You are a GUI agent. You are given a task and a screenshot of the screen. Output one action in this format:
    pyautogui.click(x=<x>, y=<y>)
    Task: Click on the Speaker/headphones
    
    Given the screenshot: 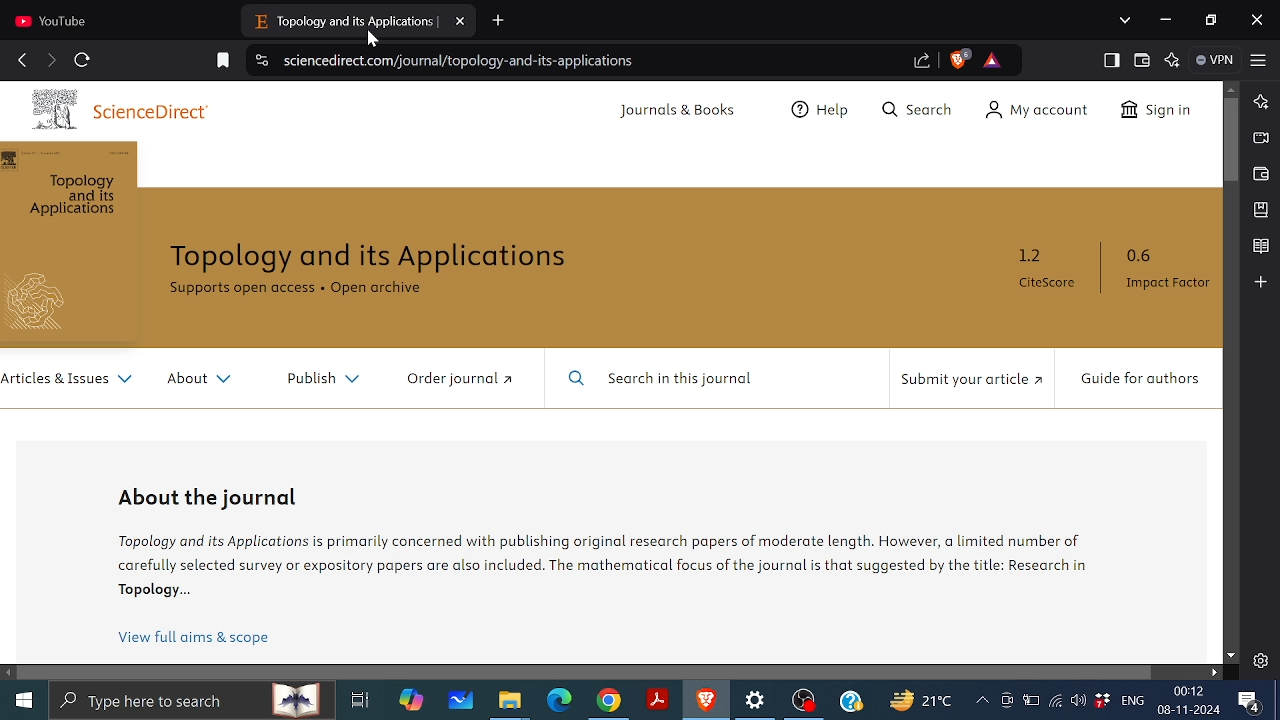 What is the action you would take?
    pyautogui.click(x=1078, y=699)
    